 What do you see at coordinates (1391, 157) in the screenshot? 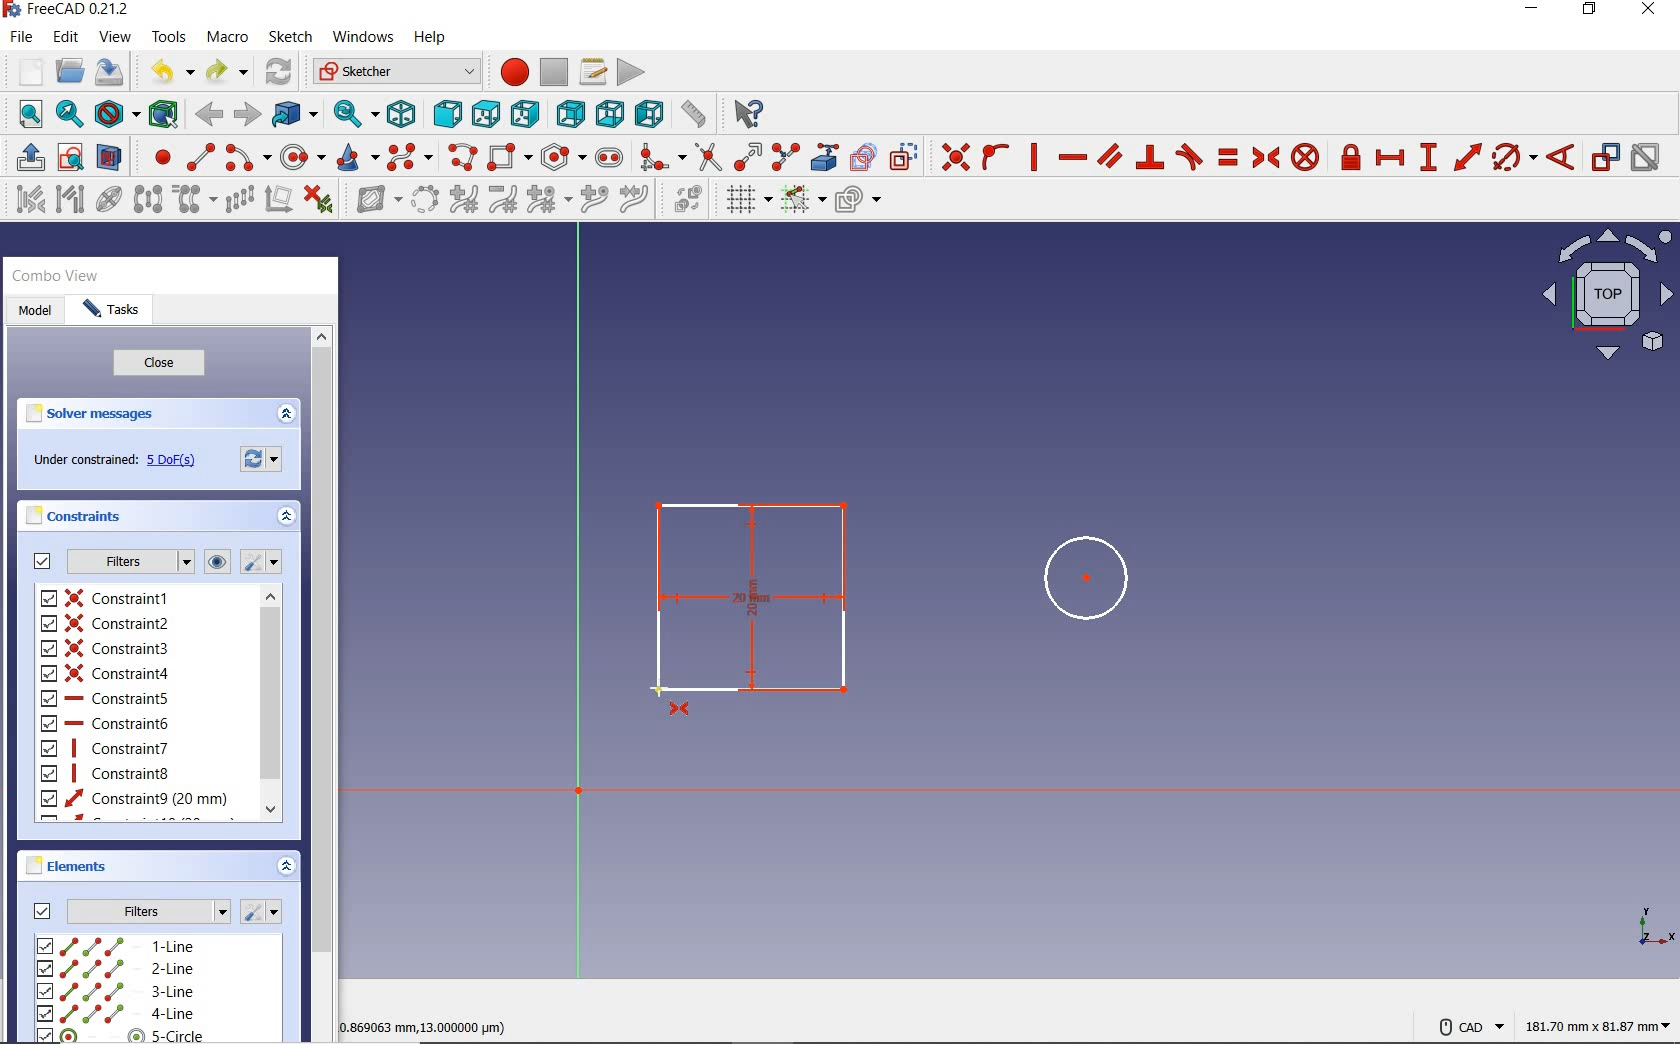
I see `constrain horizontal distance` at bounding box center [1391, 157].